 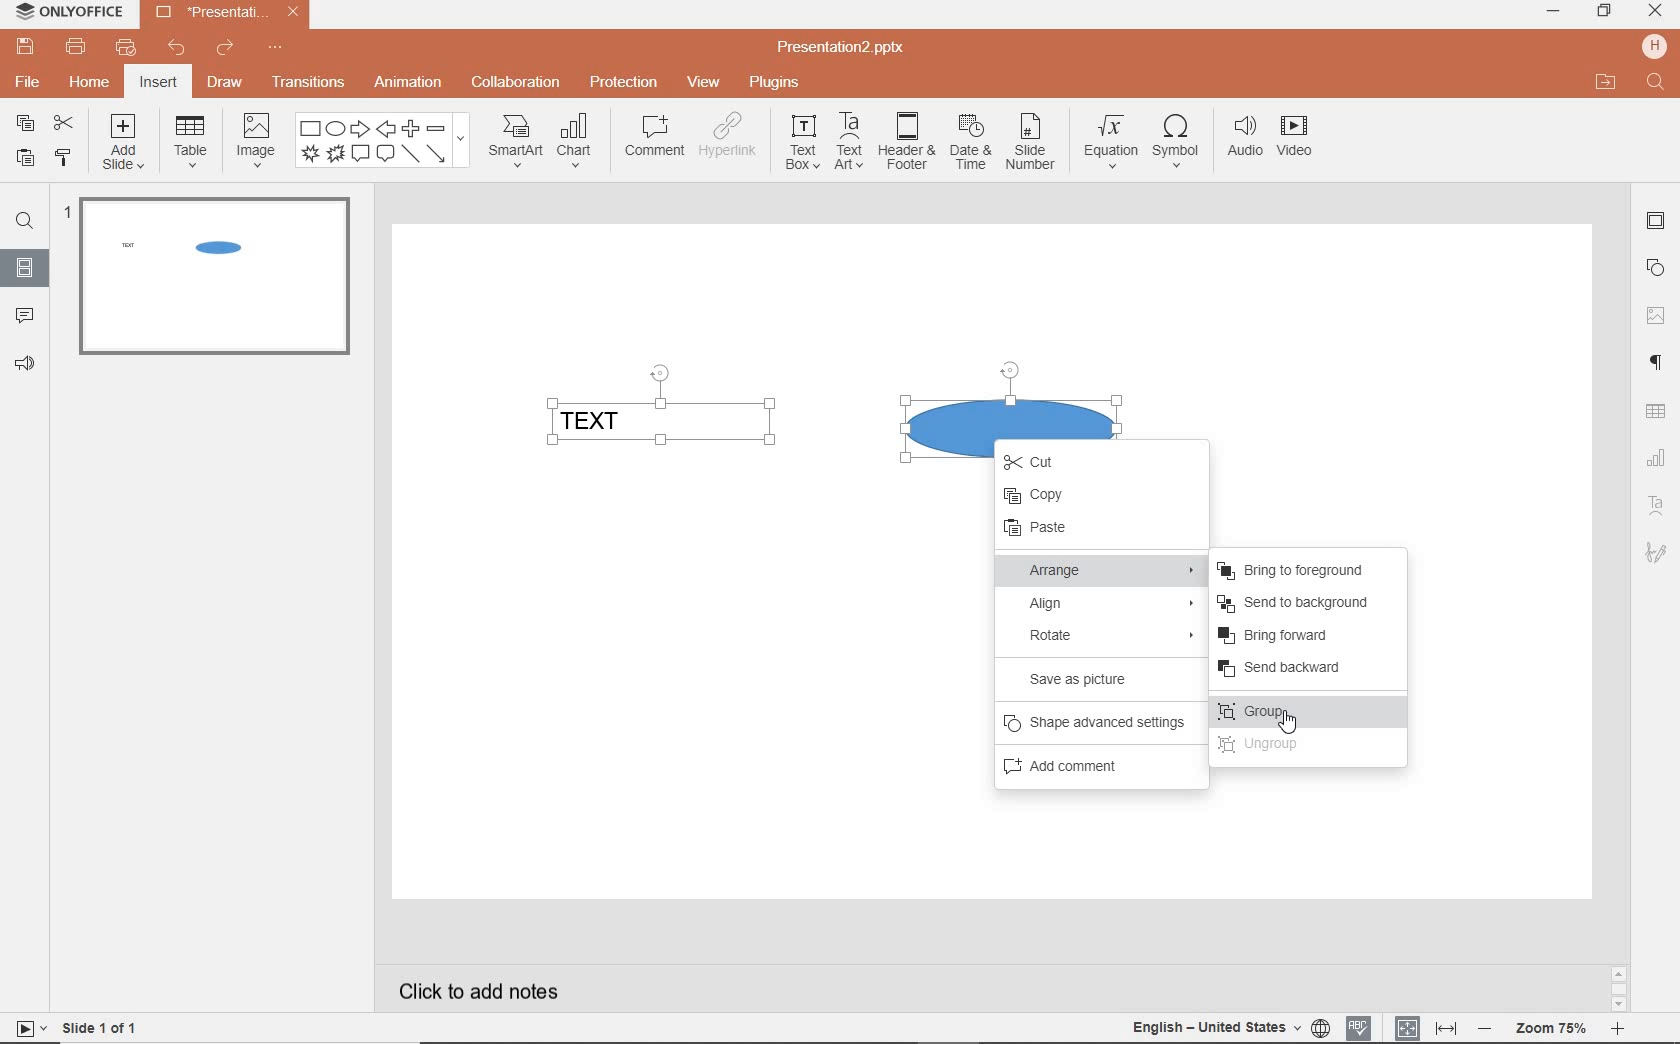 What do you see at coordinates (1241, 141) in the screenshot?
I see `audio` at bounding box center [1241, 141].